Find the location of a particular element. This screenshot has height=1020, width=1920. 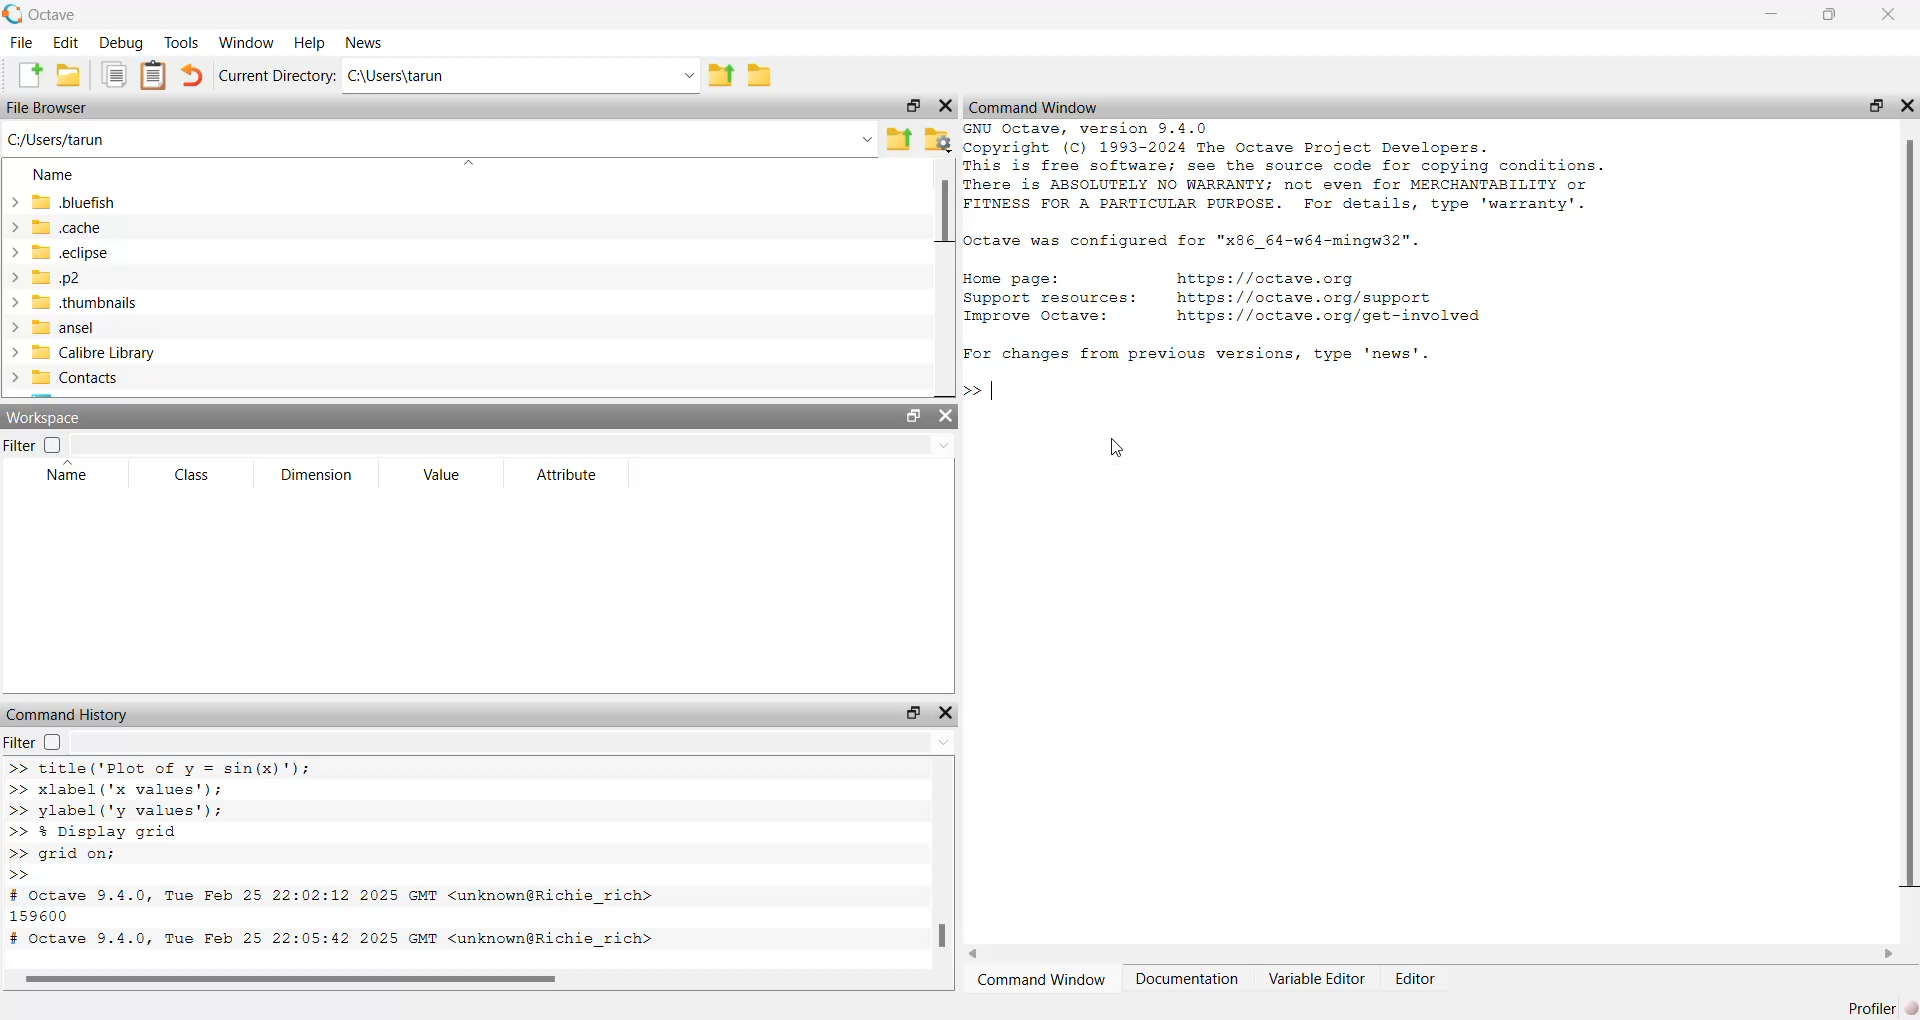

Octave is located at coordinates (53, 15).